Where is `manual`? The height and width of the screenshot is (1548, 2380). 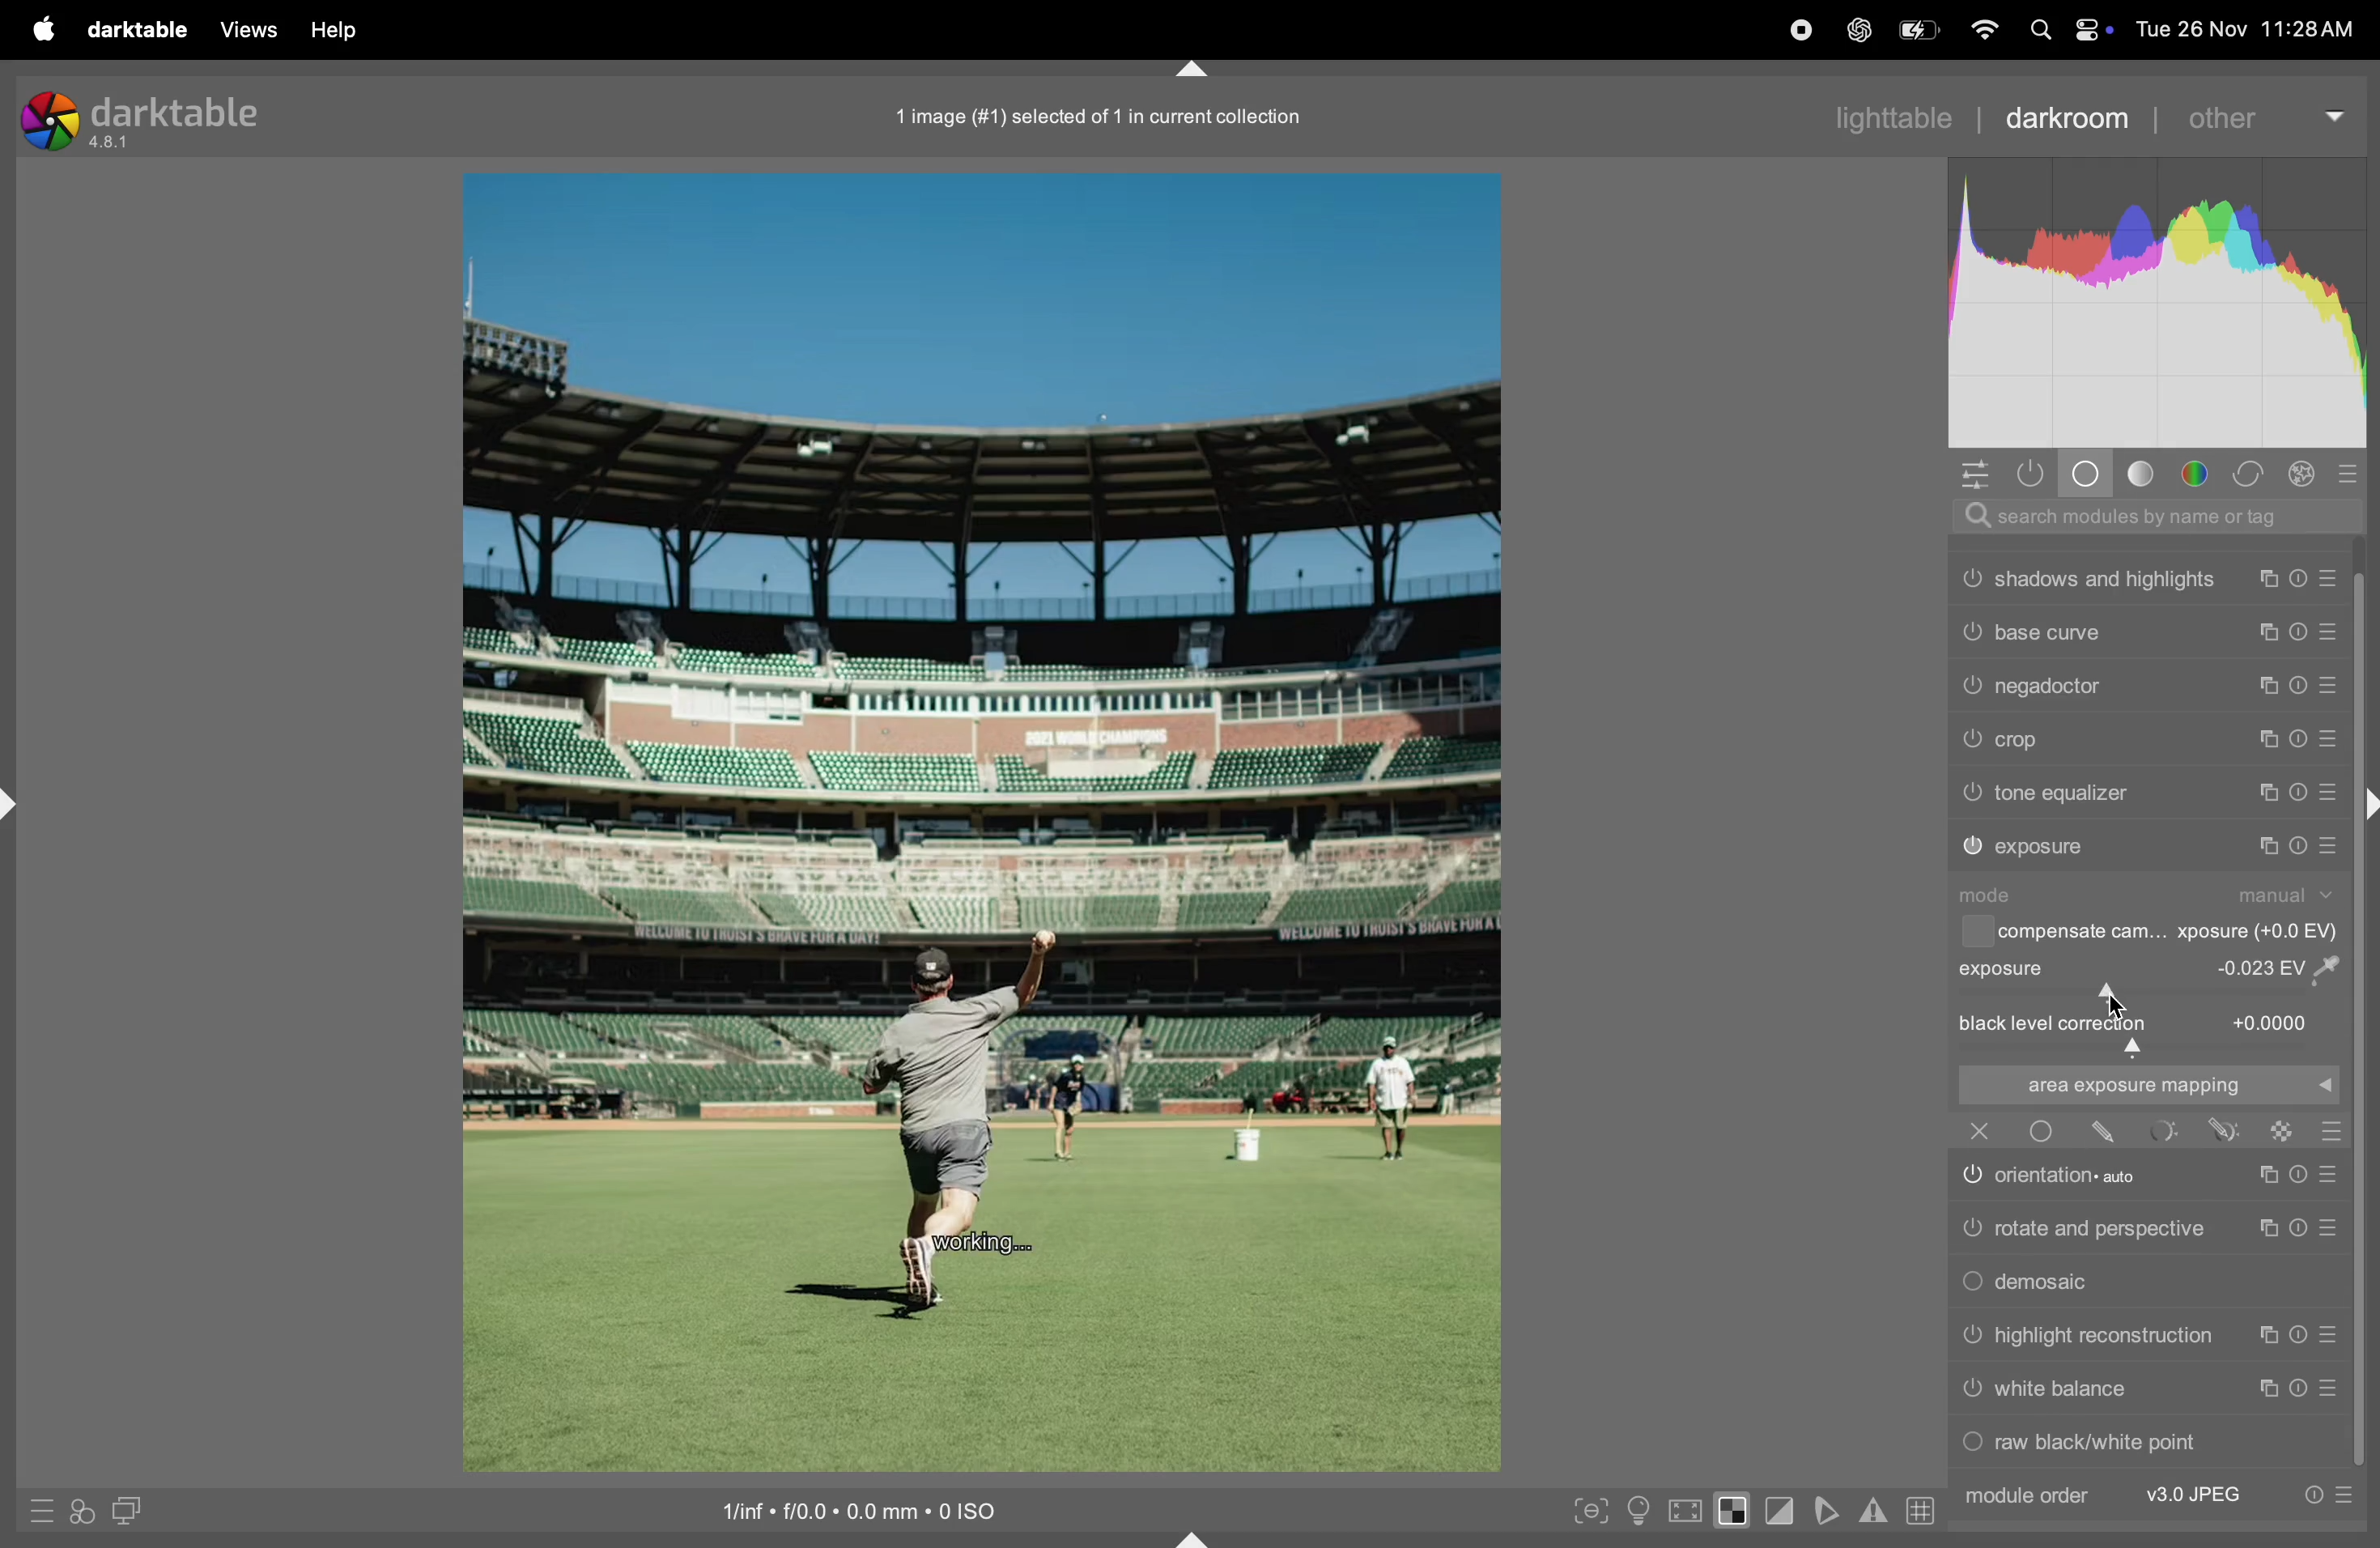
manual is located at coordinates (2290, 895).